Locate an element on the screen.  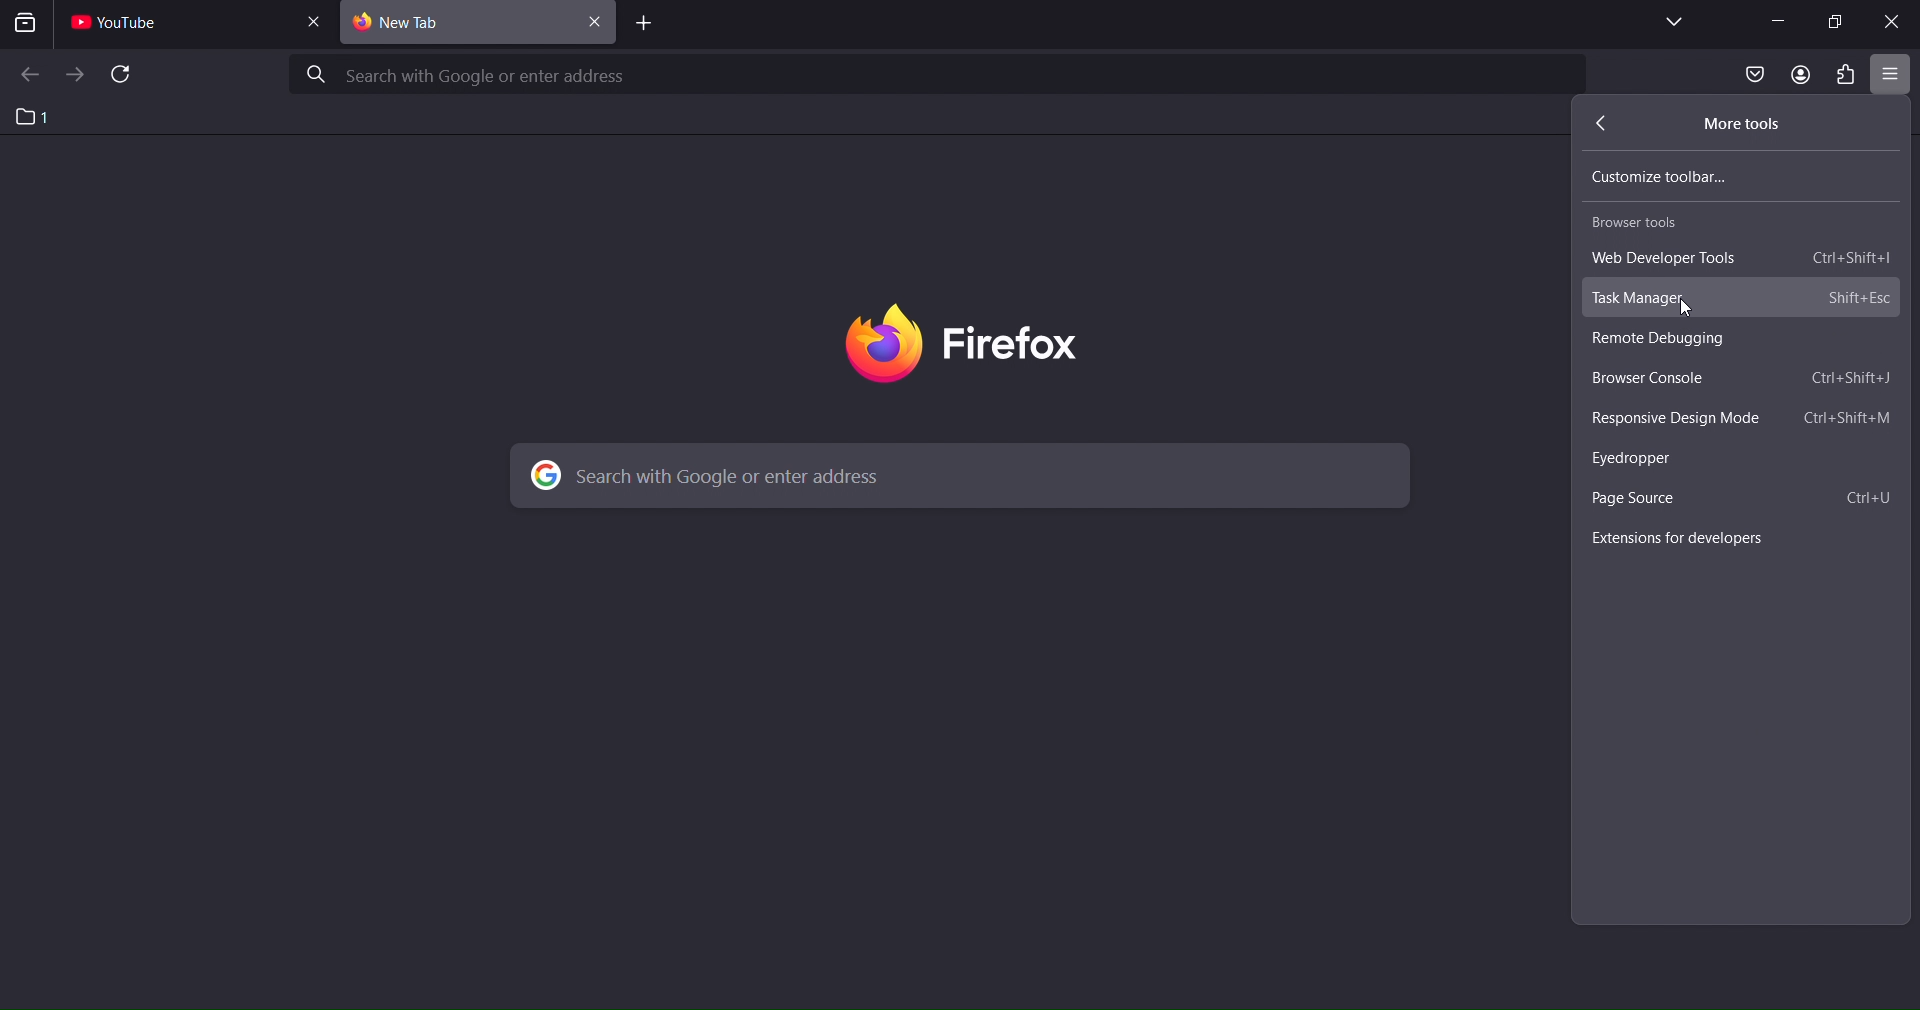
remote debugging is located at coordinates (1675, 340).